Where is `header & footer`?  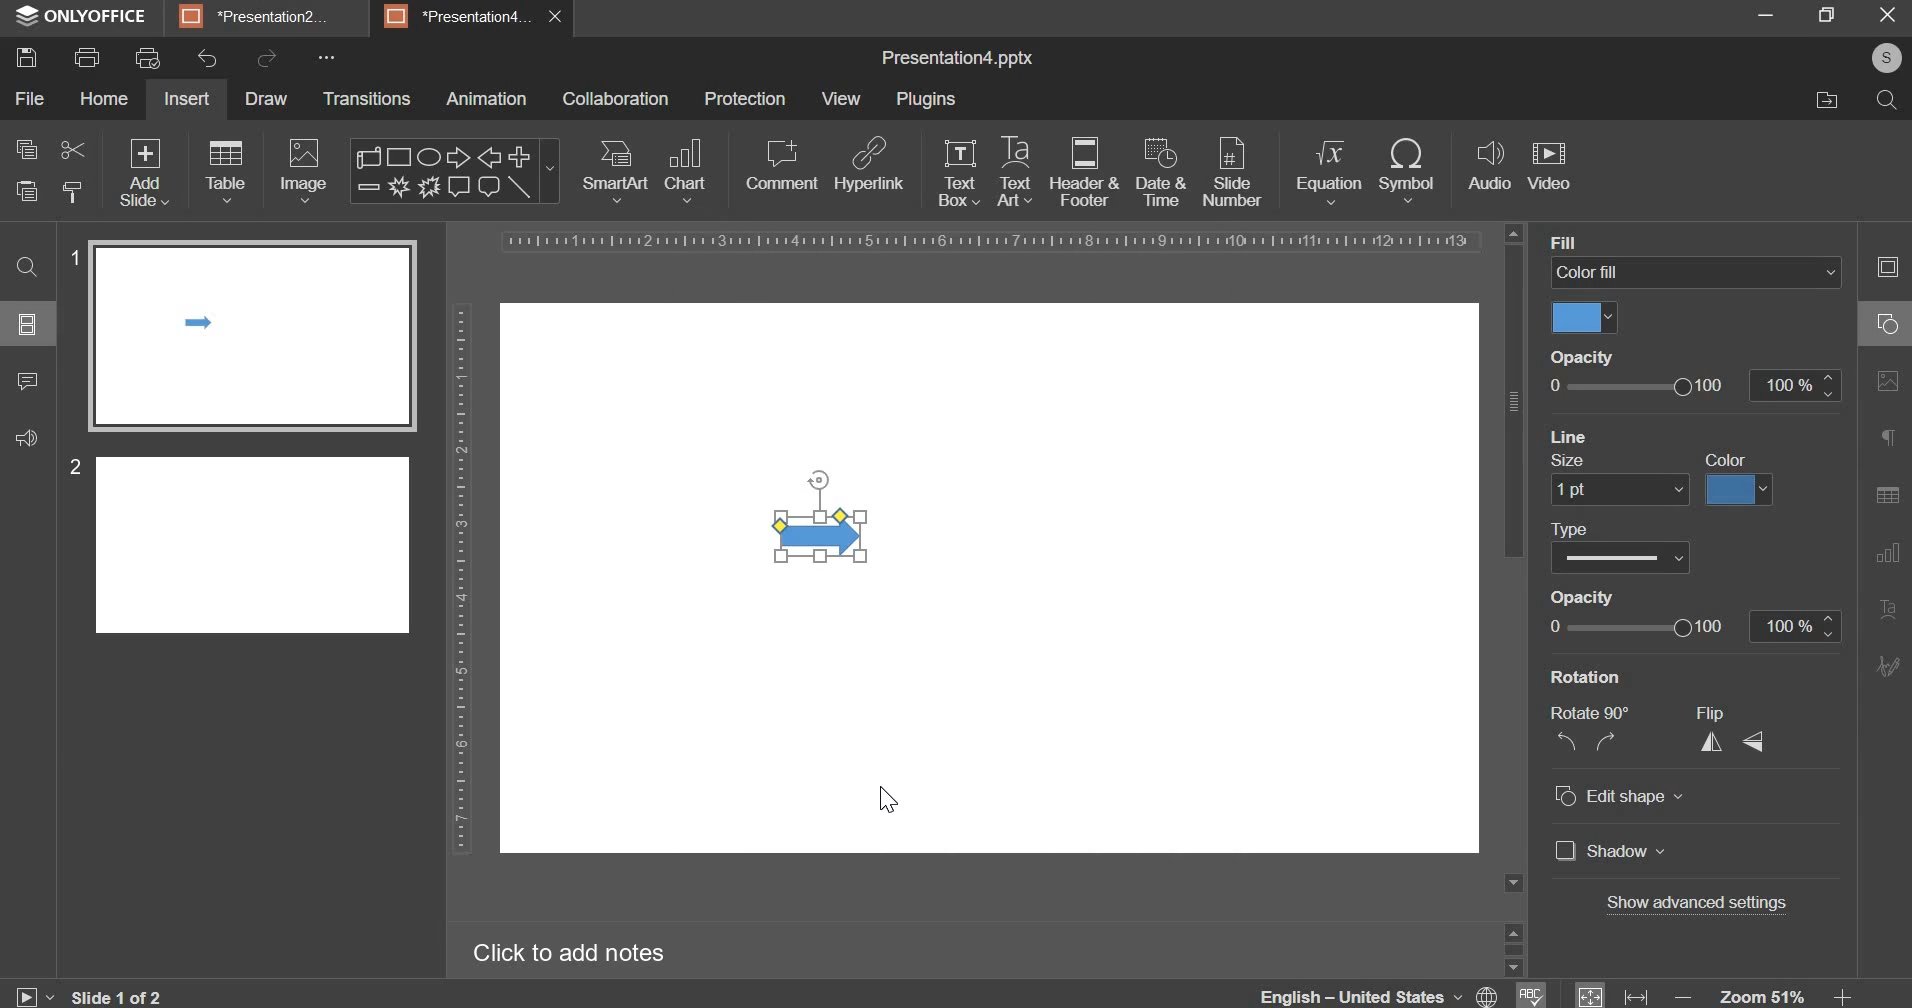 header & footer is located at coordinates (1084, 173).